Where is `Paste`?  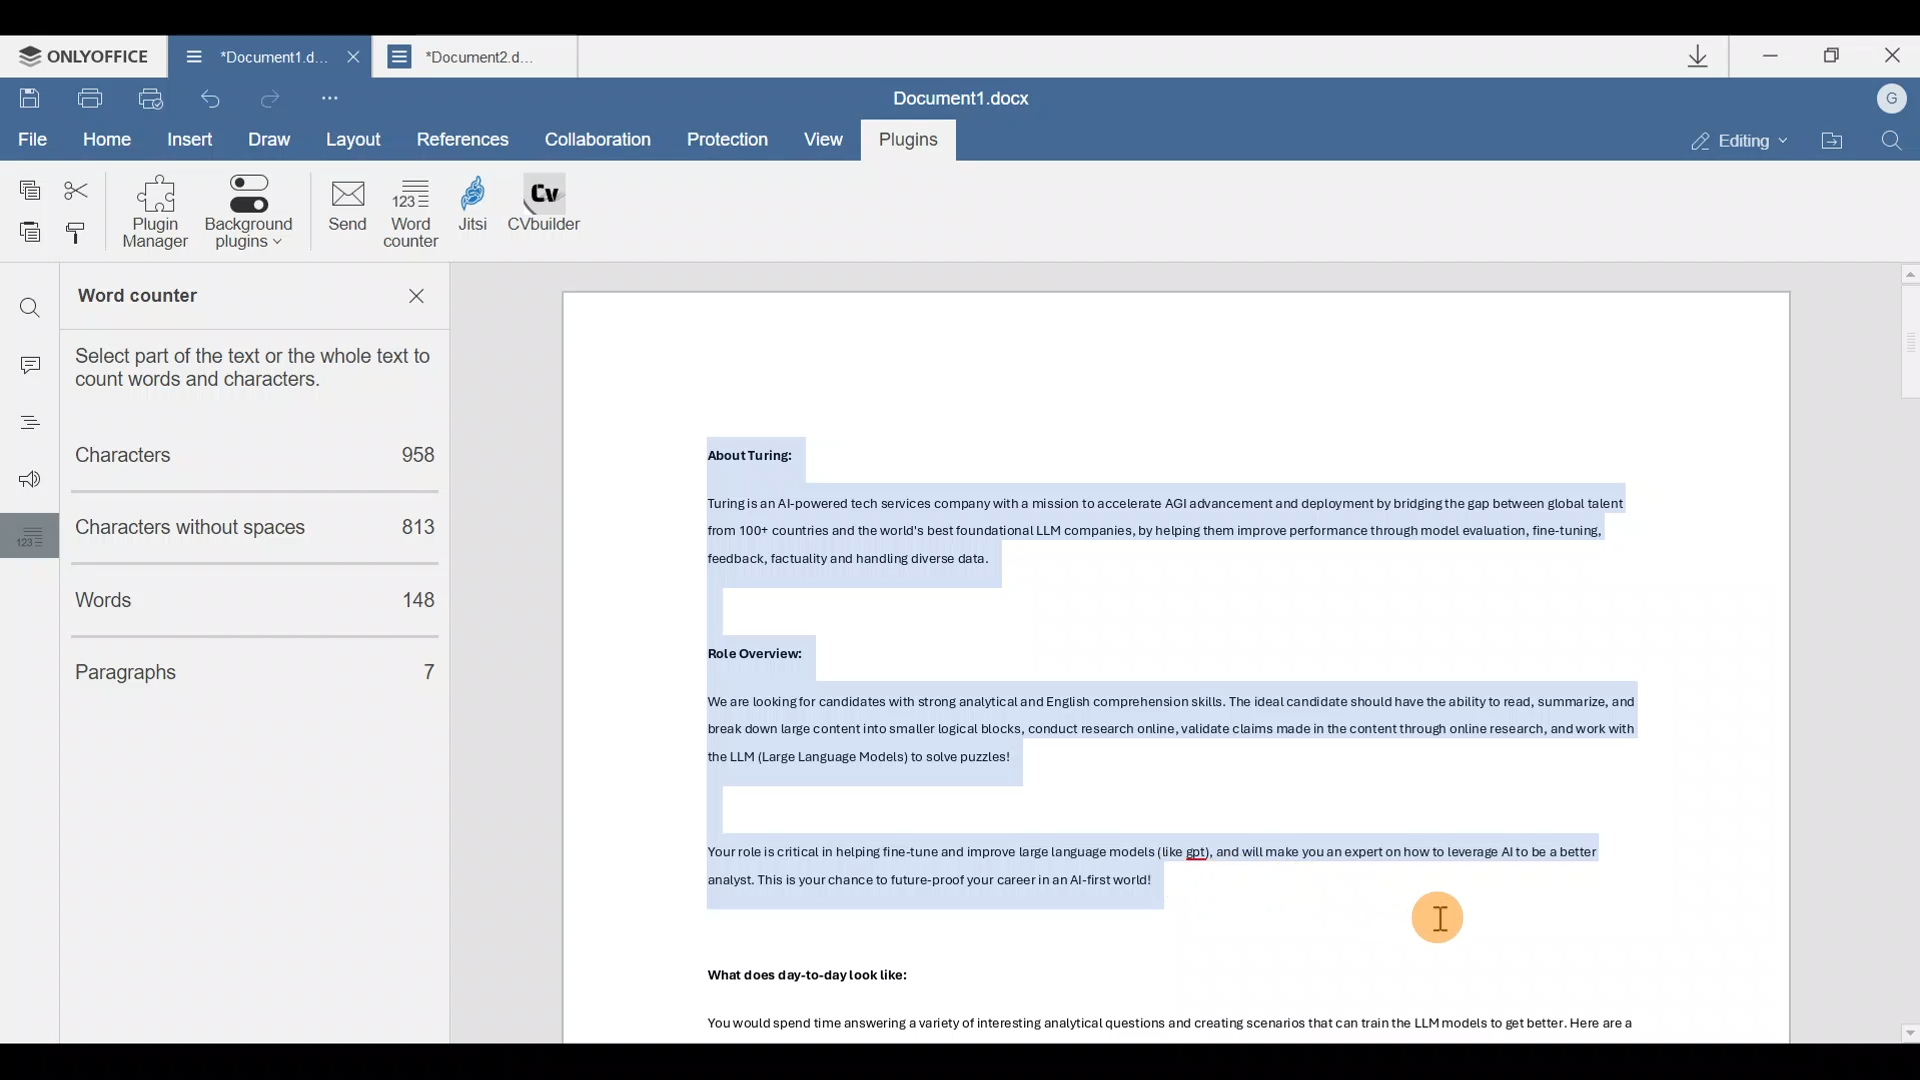
Paste is located at coordinates (24, 235).